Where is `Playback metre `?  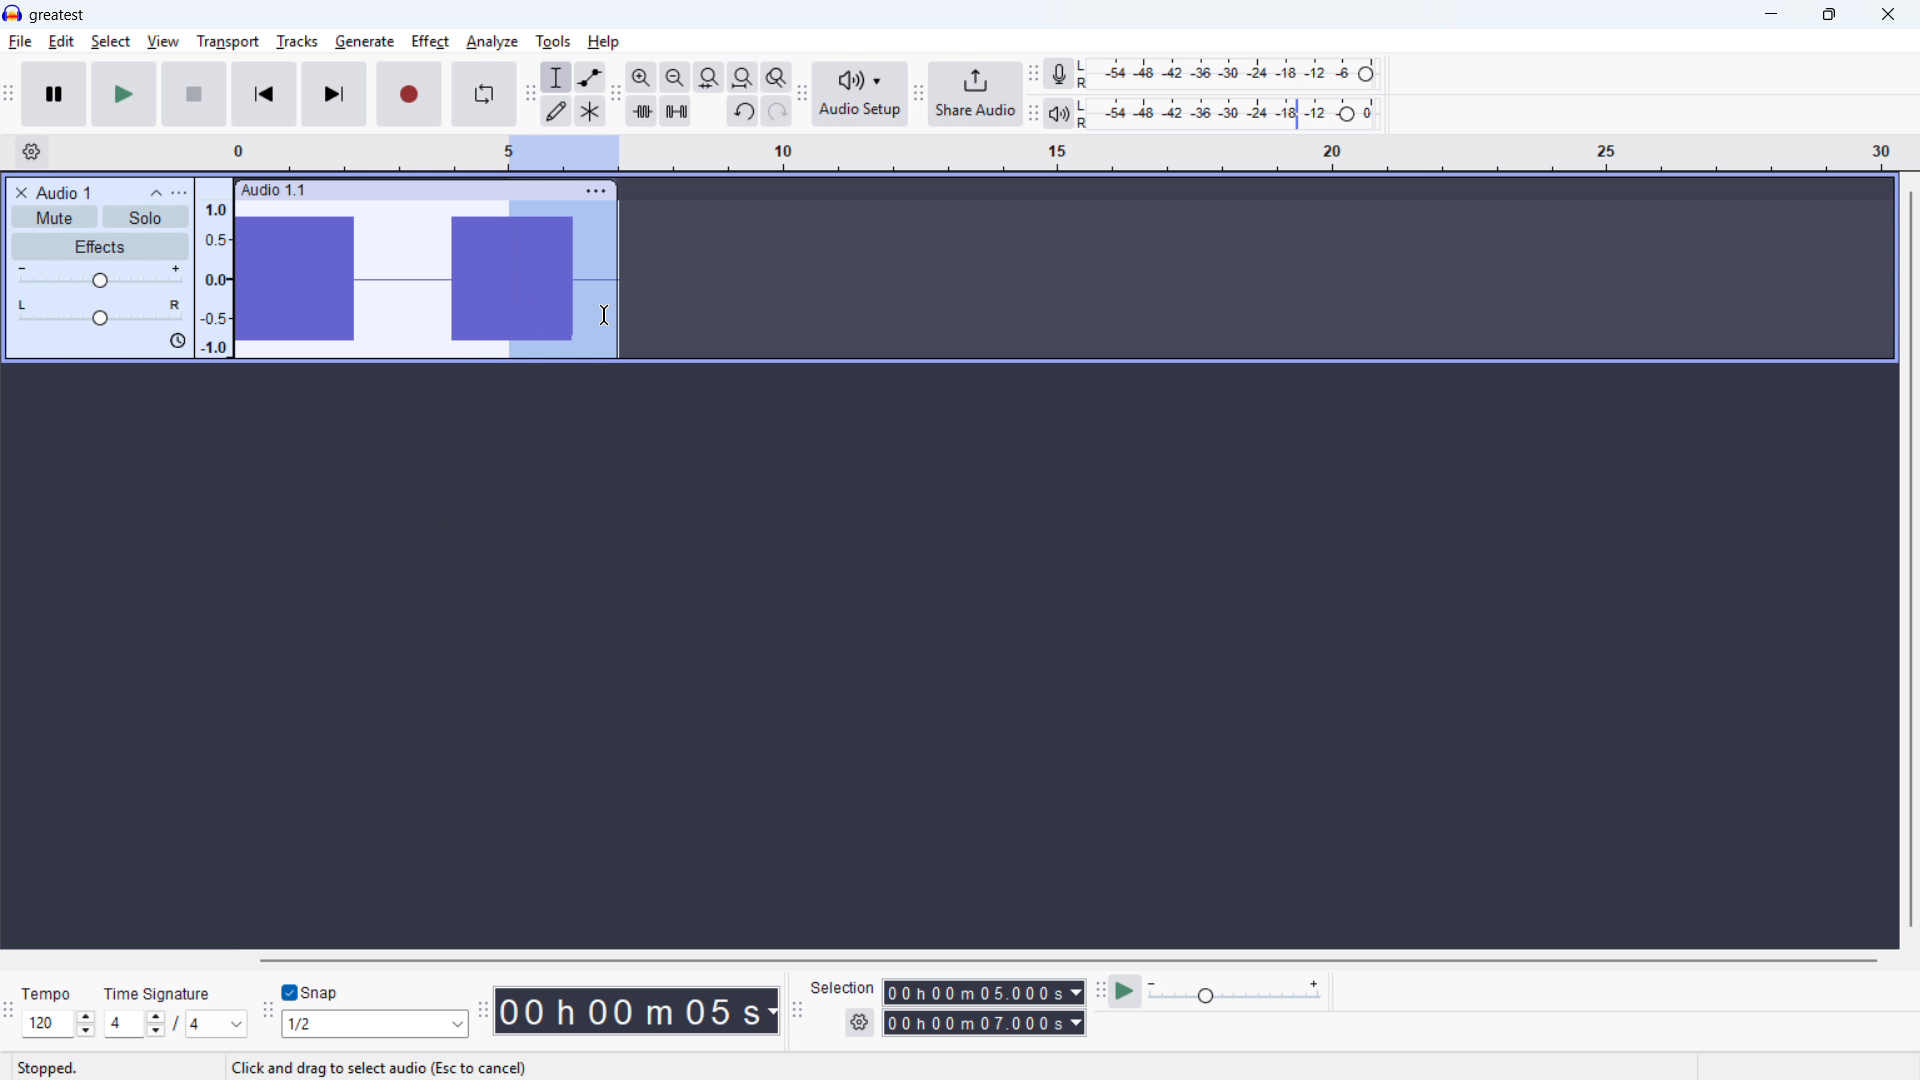
Playback metre  is located at coordinates (1058, 114).